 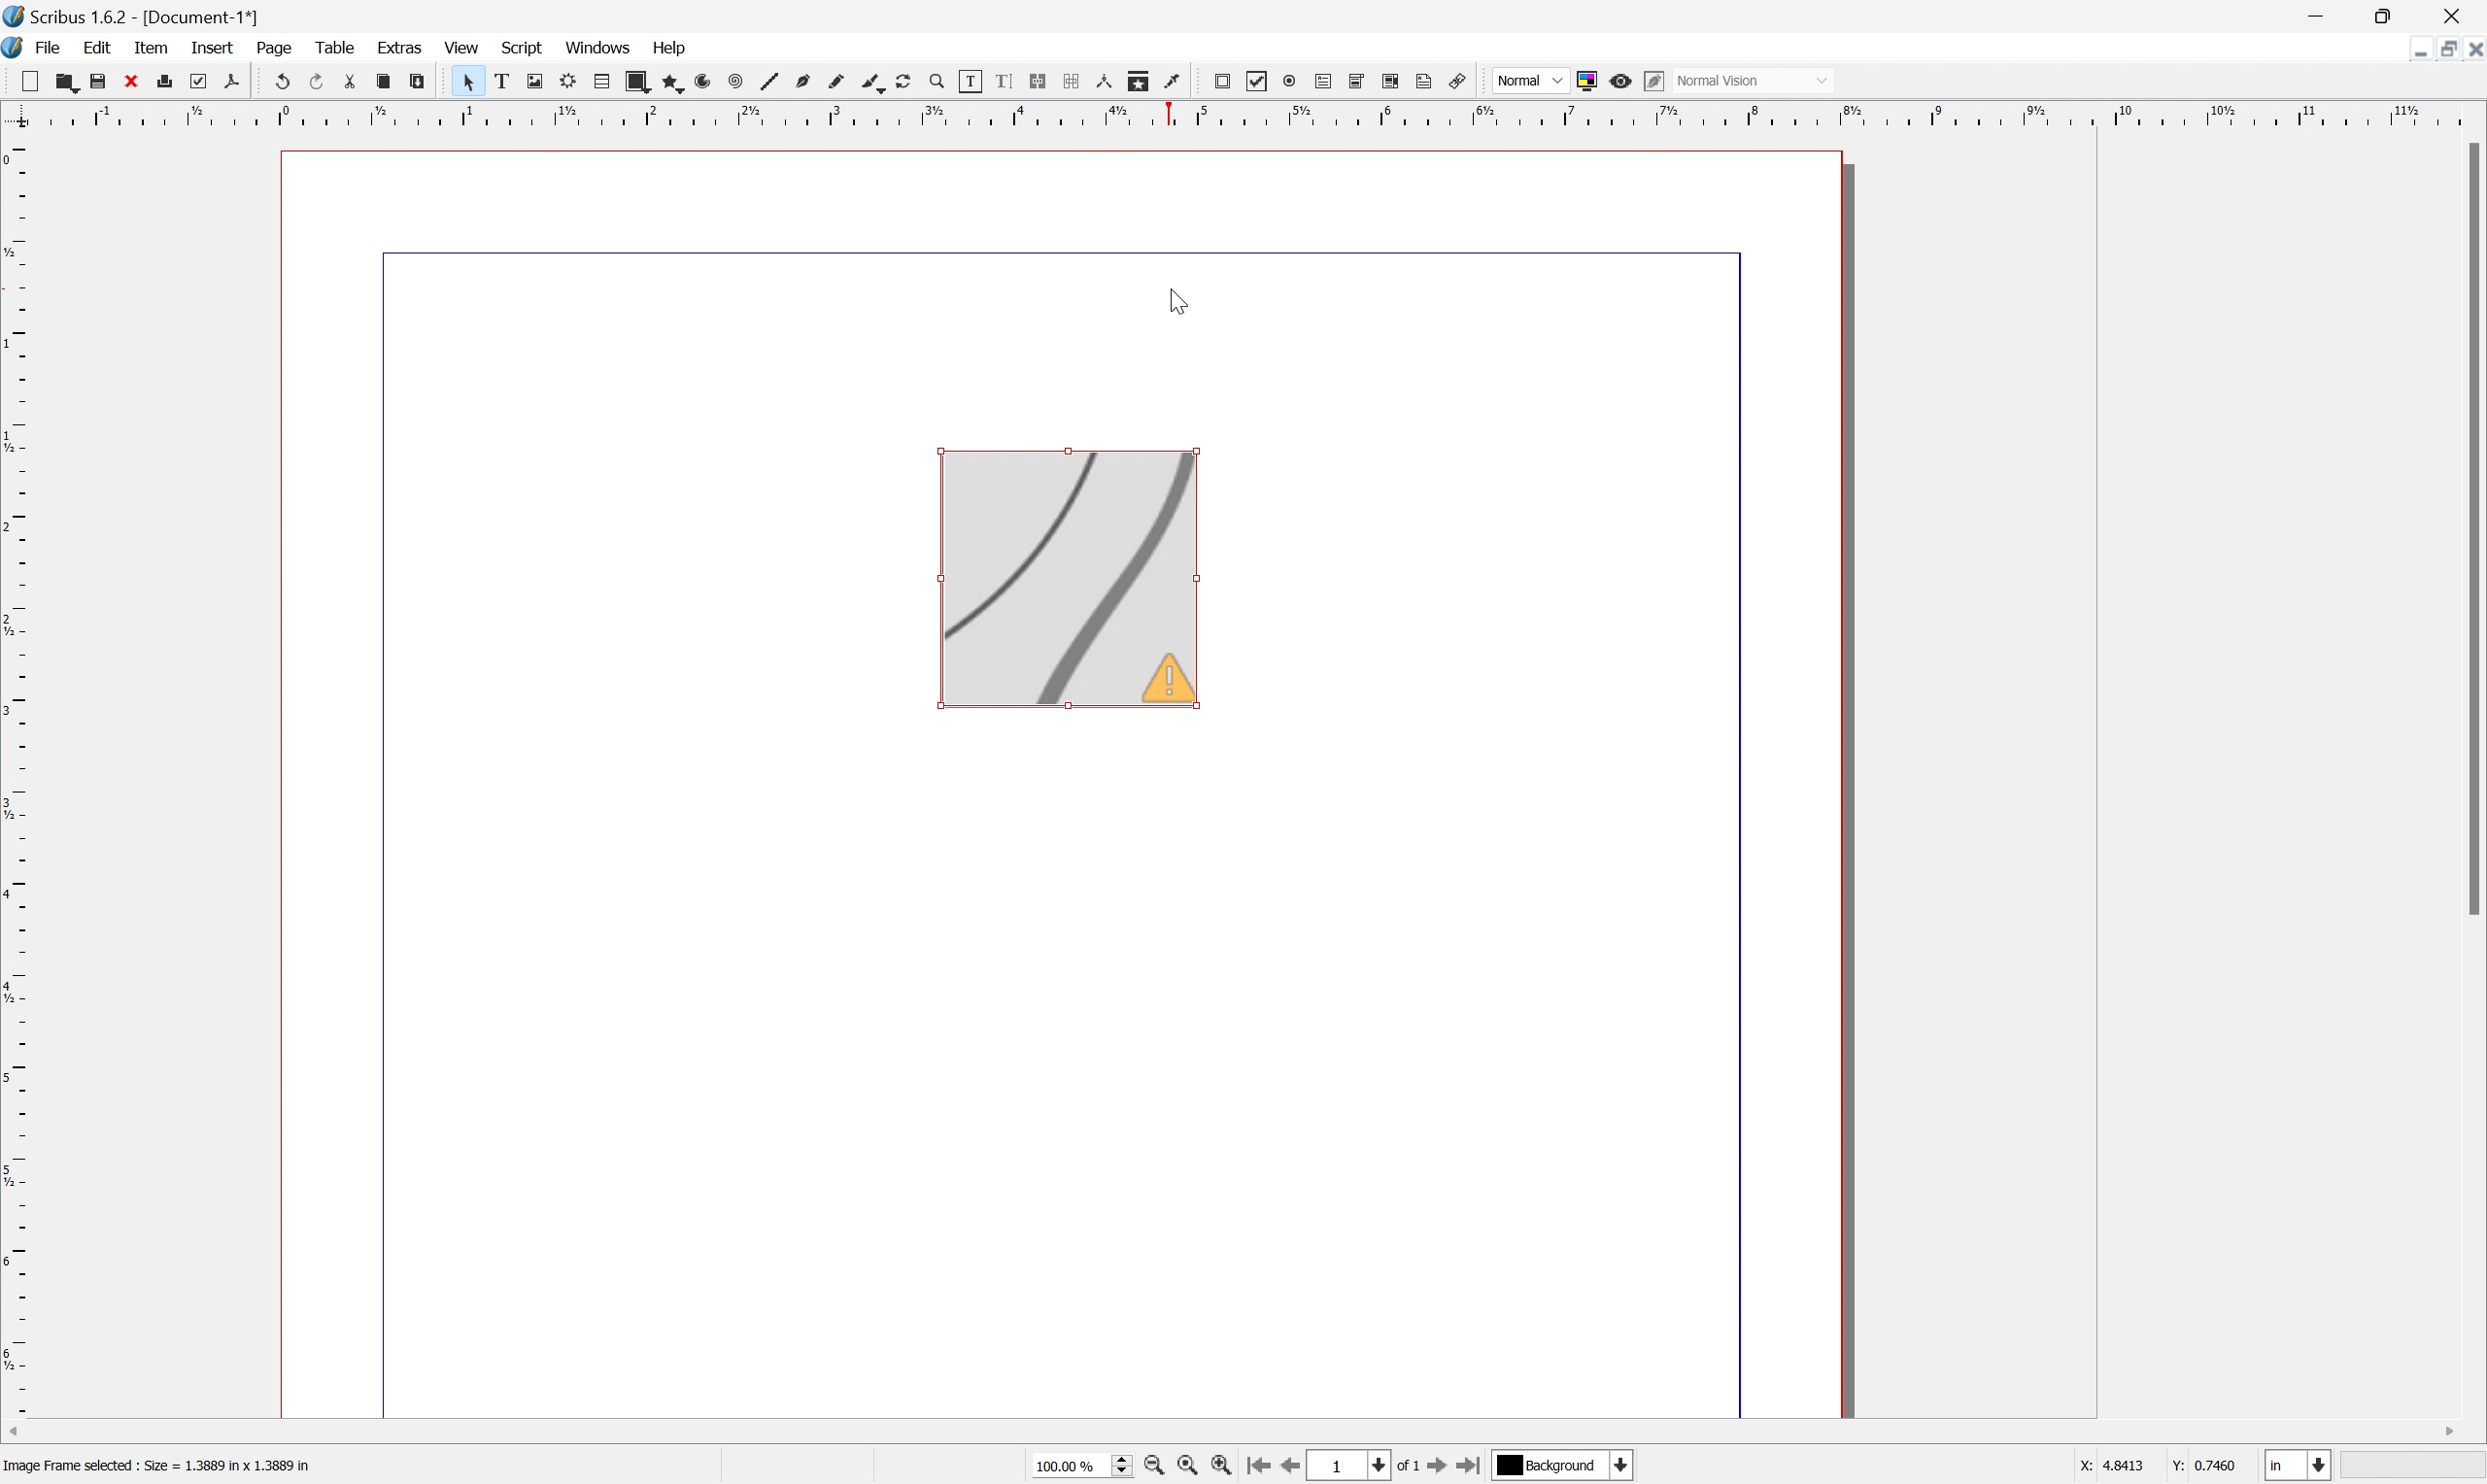 What do you see at coordinates (1292, 80) in the screenshot?
I see `PDF radio button` at bounding box center [1292, 80].